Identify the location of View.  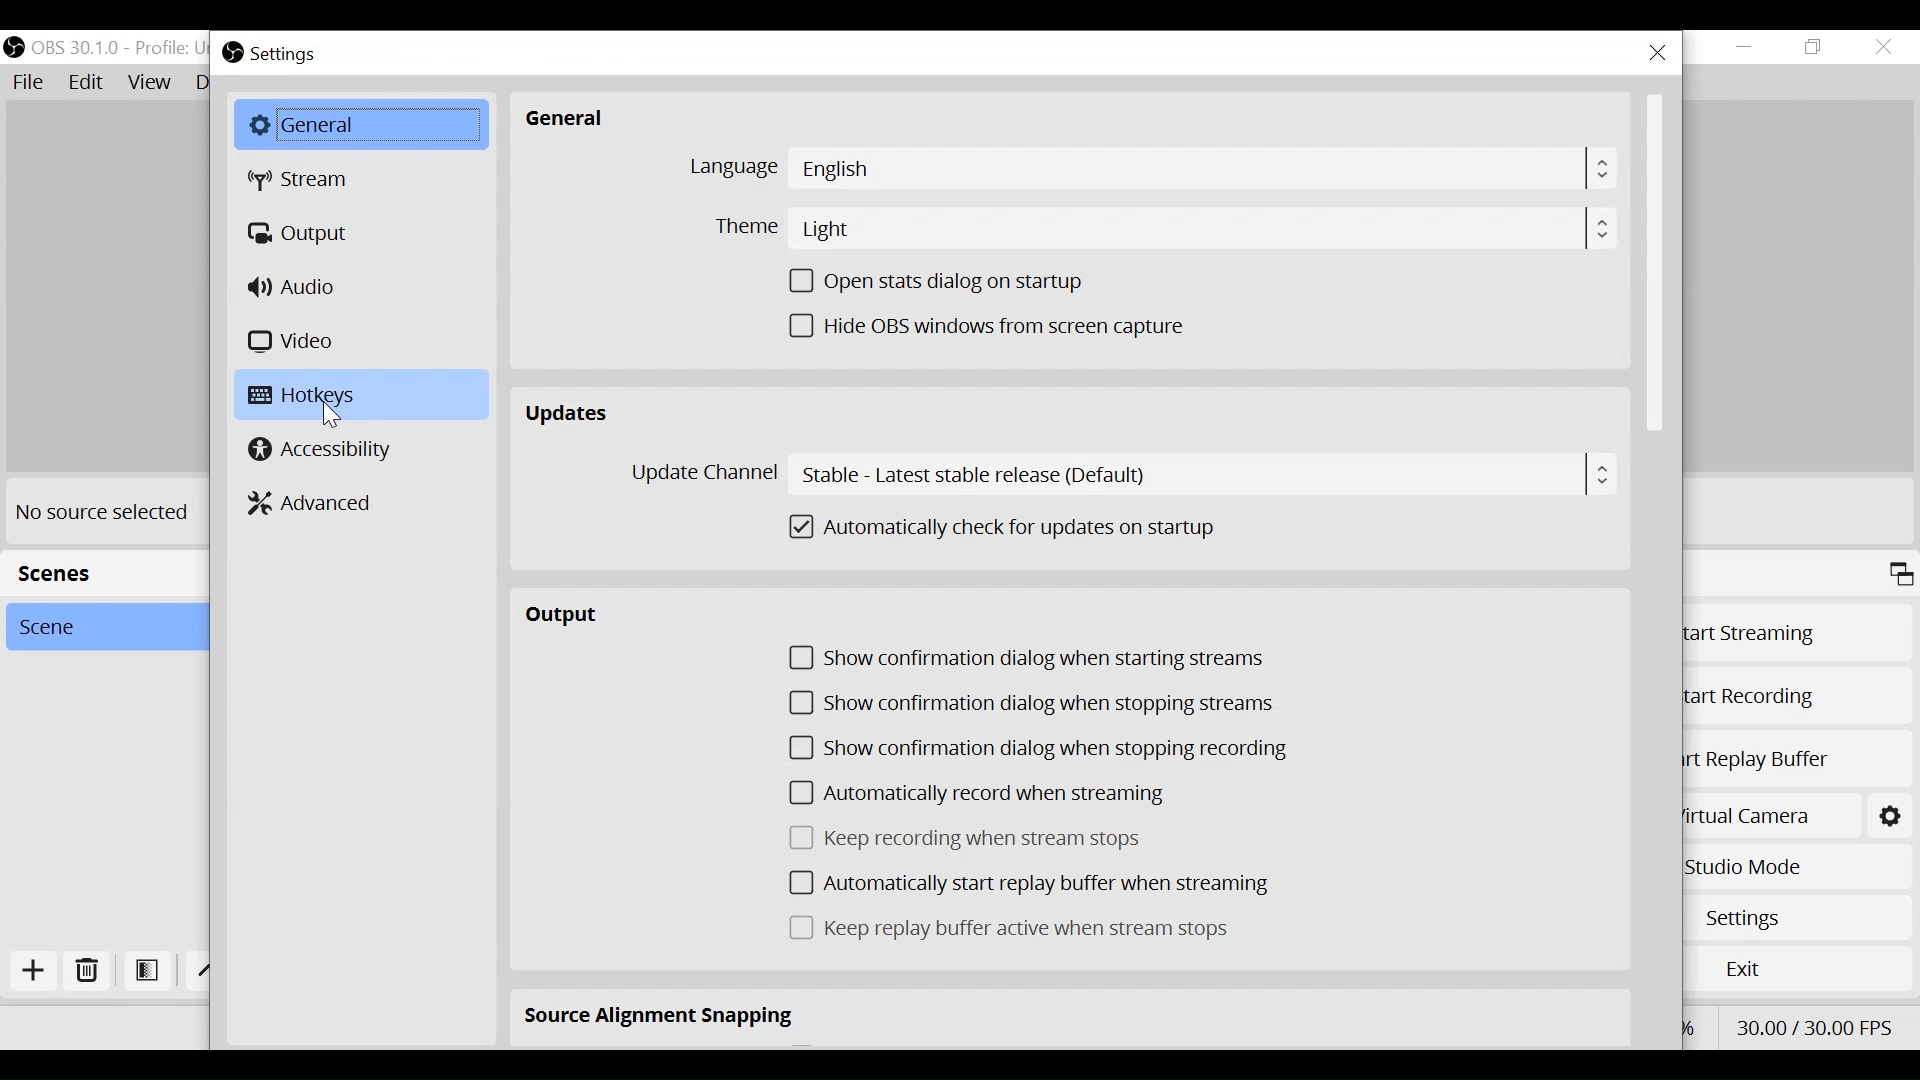
(151, 82).